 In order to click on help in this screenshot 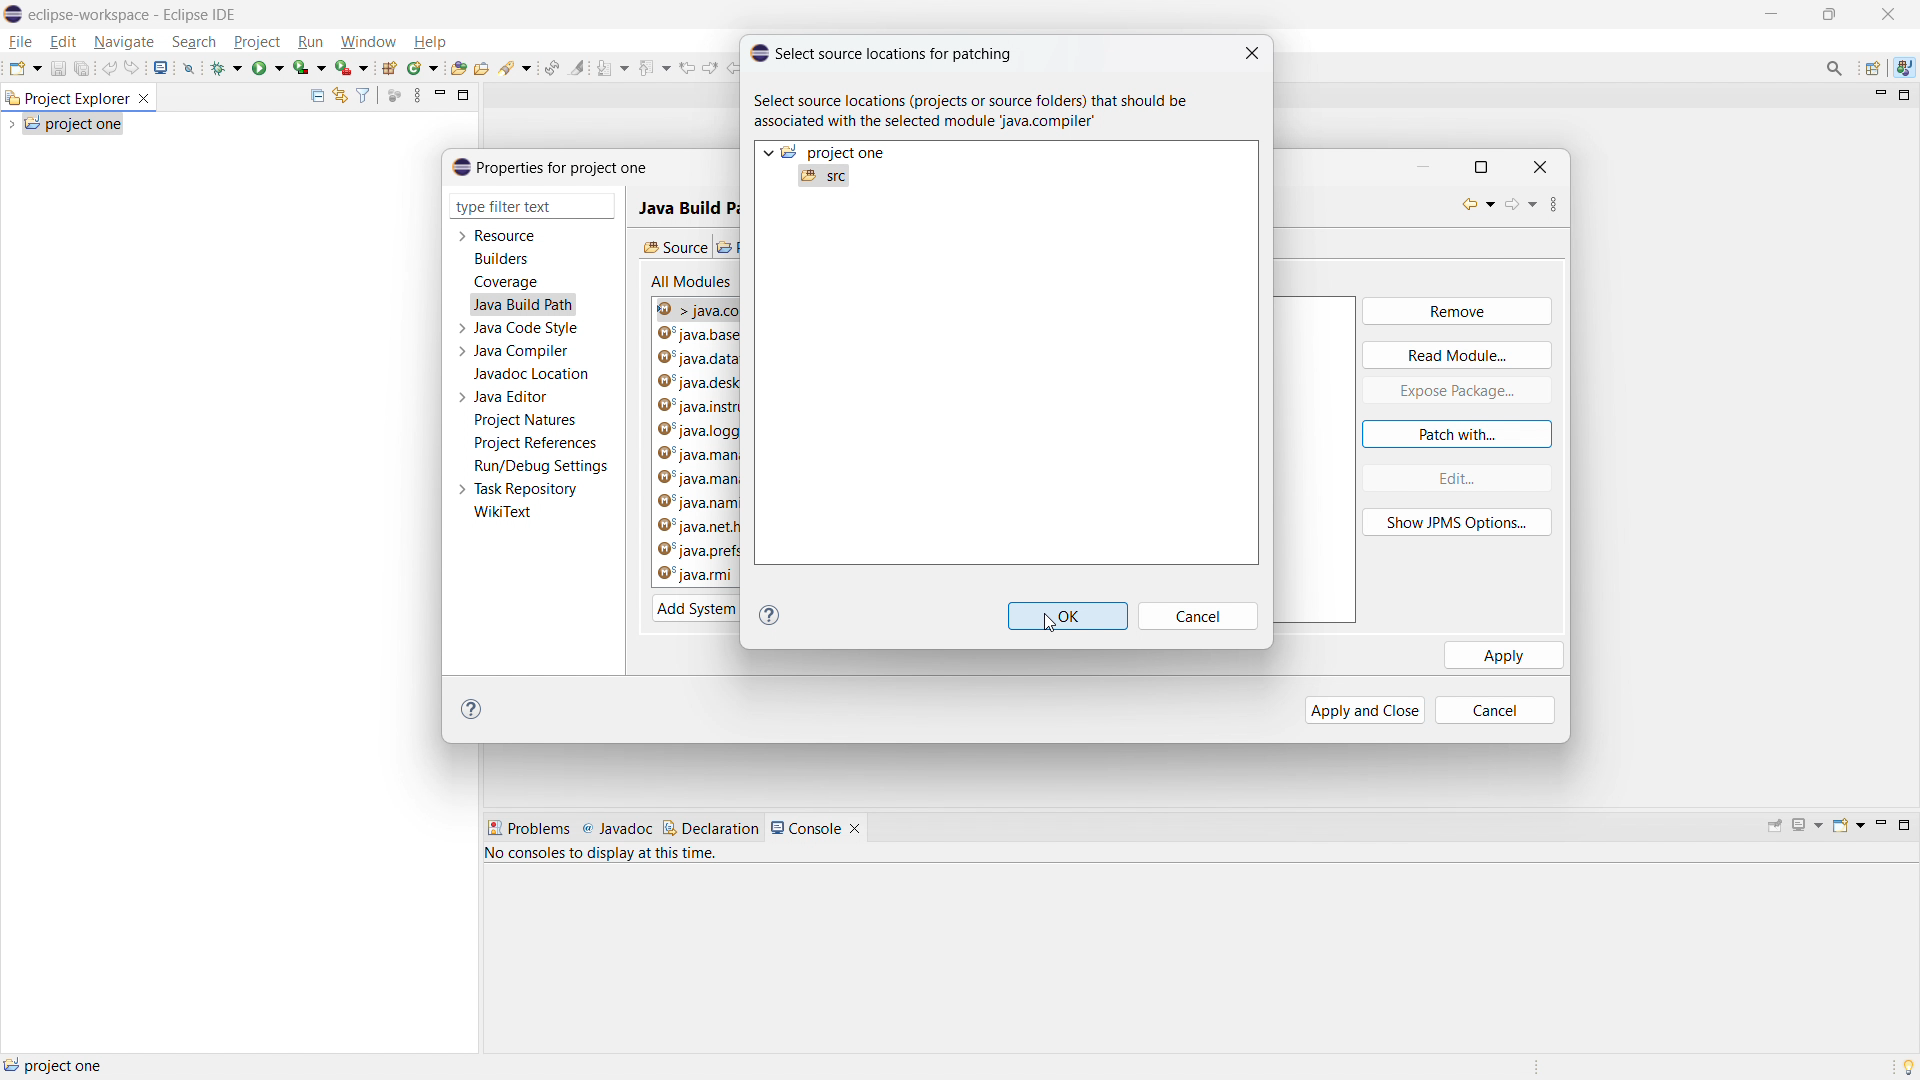, I will do `click(770, 615)`.